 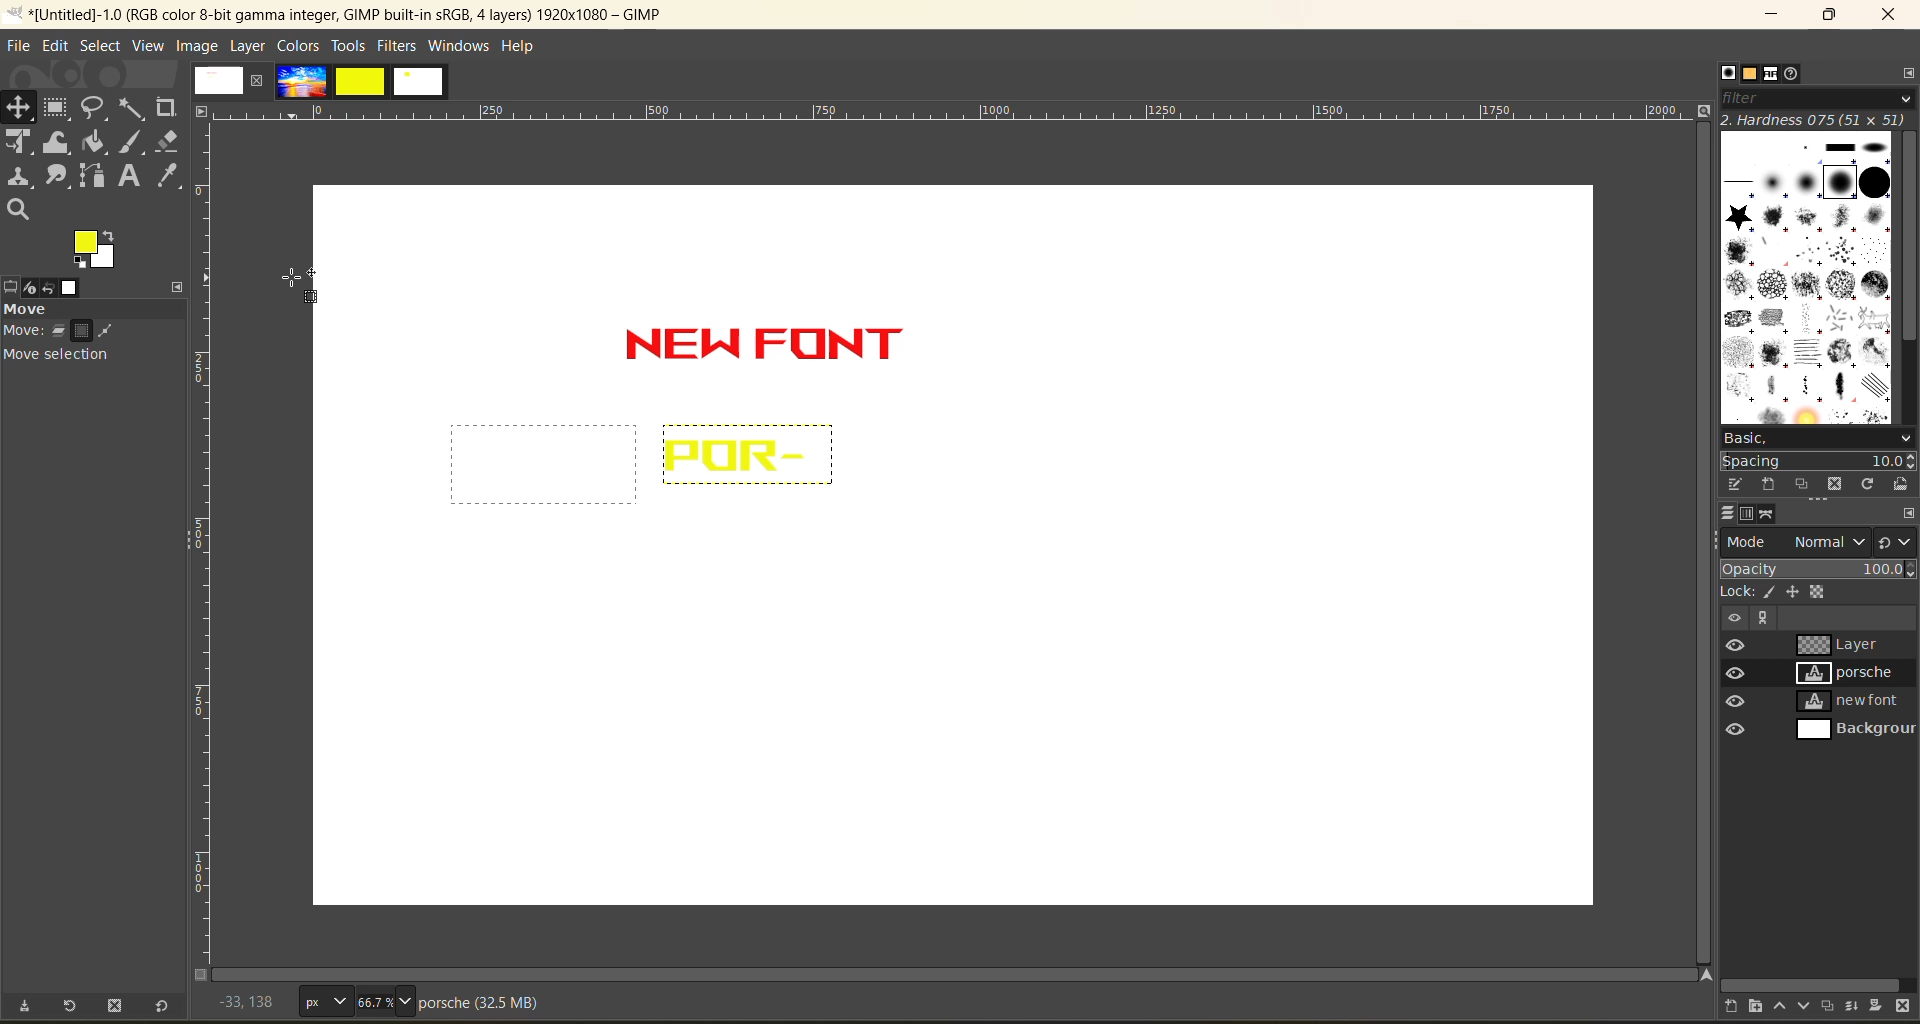 What do you see at coordinates (132, 108) in the screenshot?
I see `fuzzy text tool` at bounding box center [132, 108].